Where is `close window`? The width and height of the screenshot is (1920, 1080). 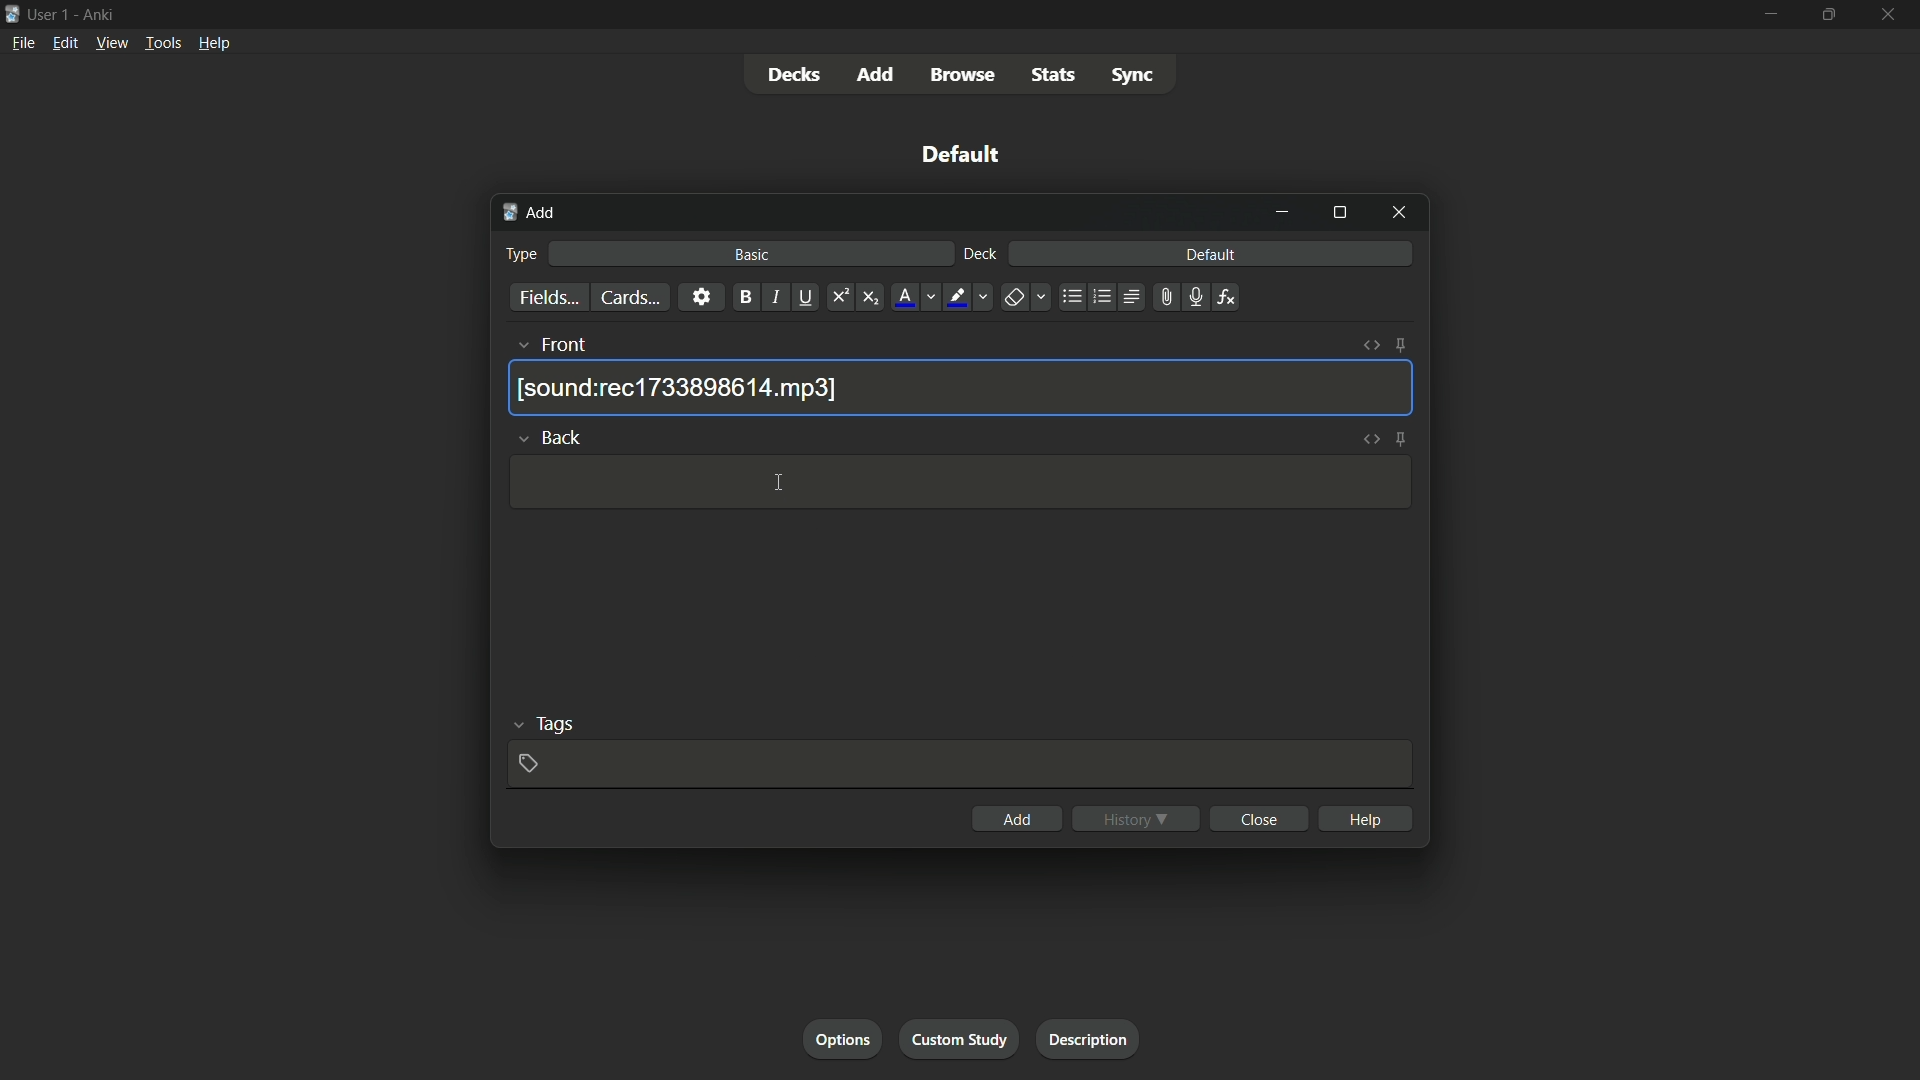
close window is located at coordinates (1397, 214).